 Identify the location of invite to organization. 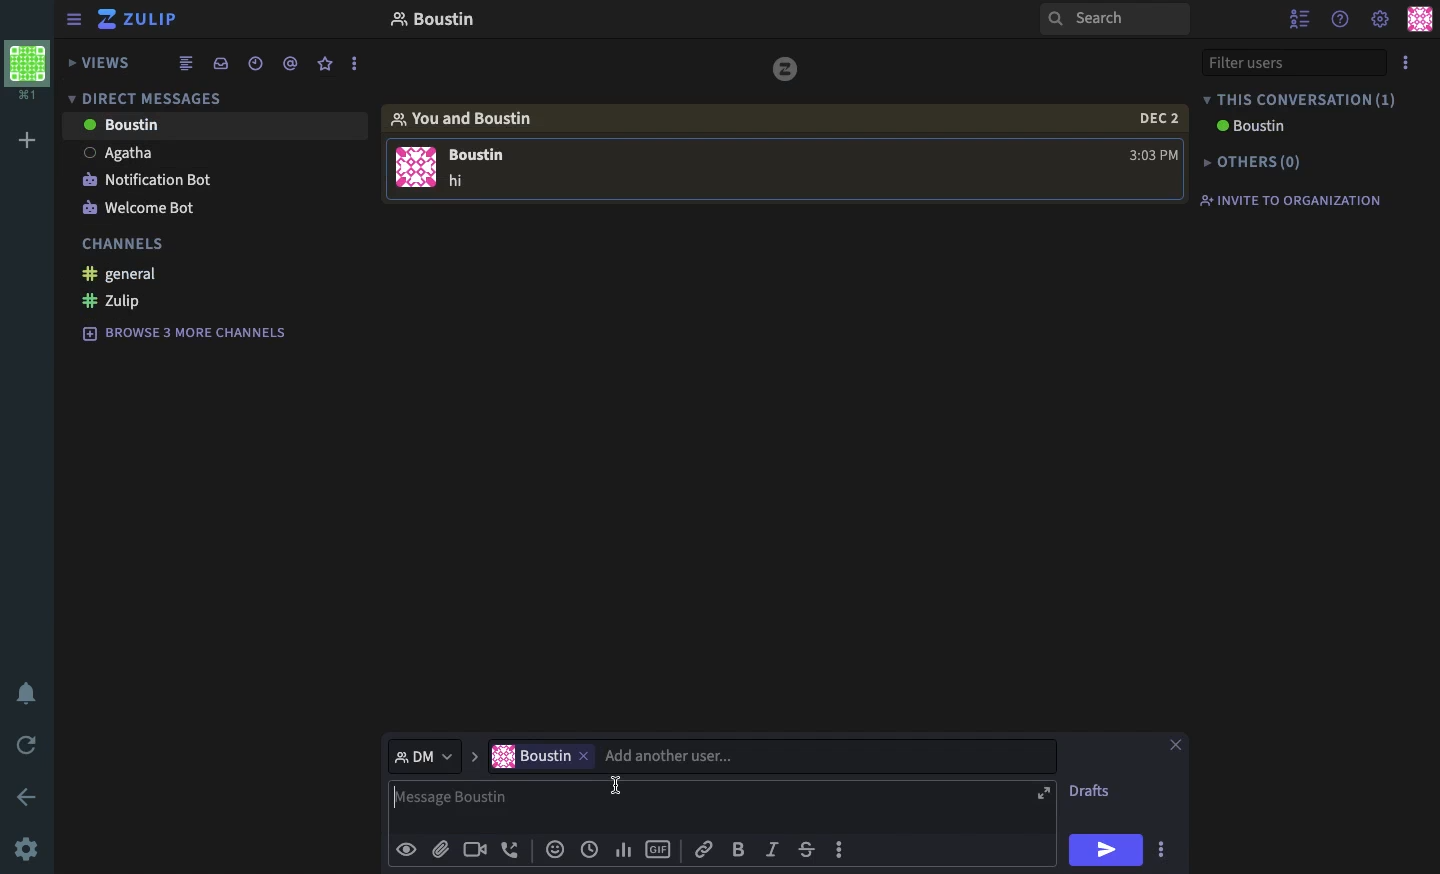
(1299, 199).